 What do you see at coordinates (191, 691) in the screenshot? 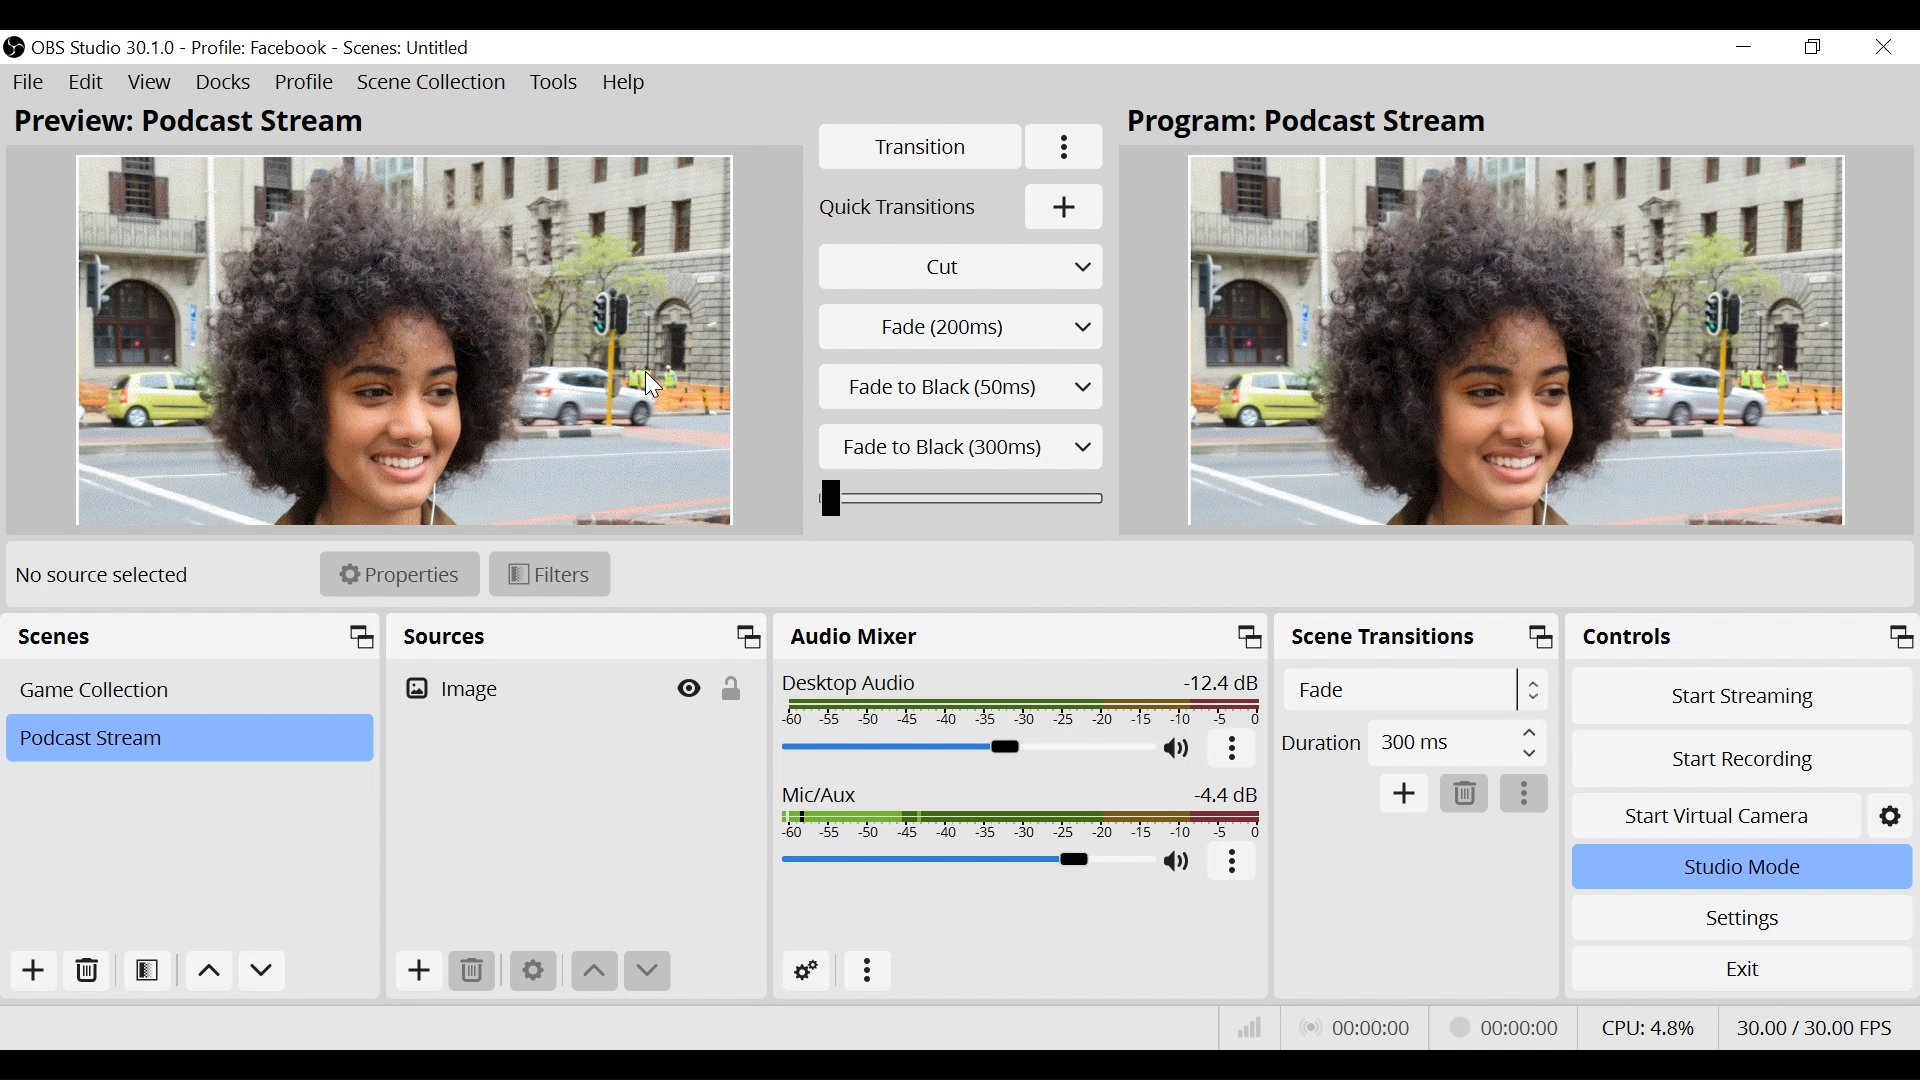
I see `Scenes` at bounding box center [191, 691].